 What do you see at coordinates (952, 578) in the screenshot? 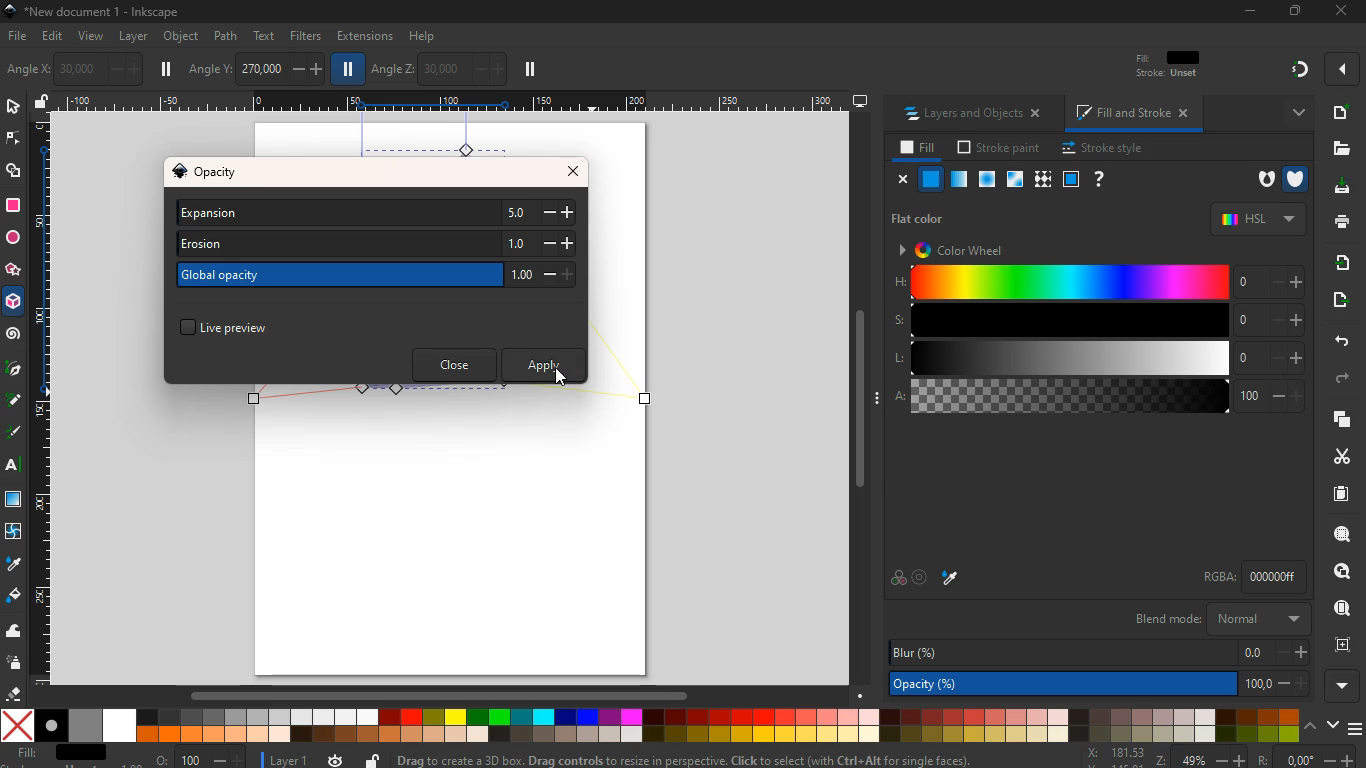
I see `drop` at bounding box center [952, 578].